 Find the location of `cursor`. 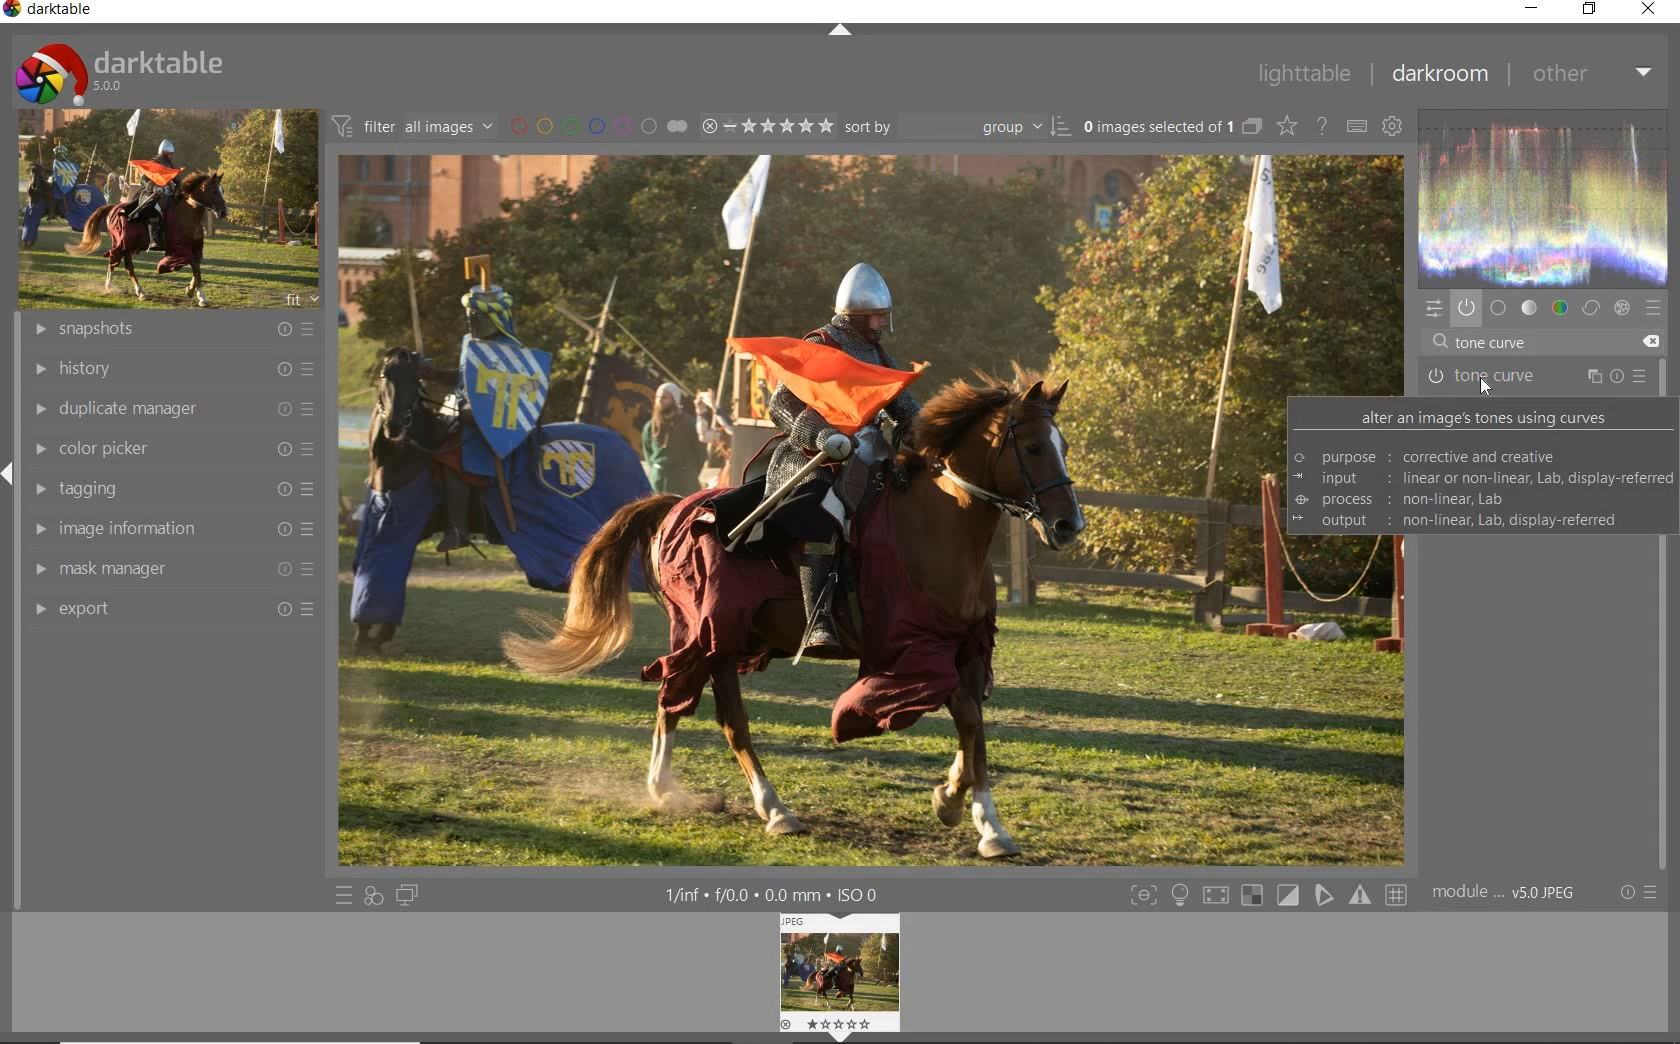

cursor is located at coordinates (1488, 391).